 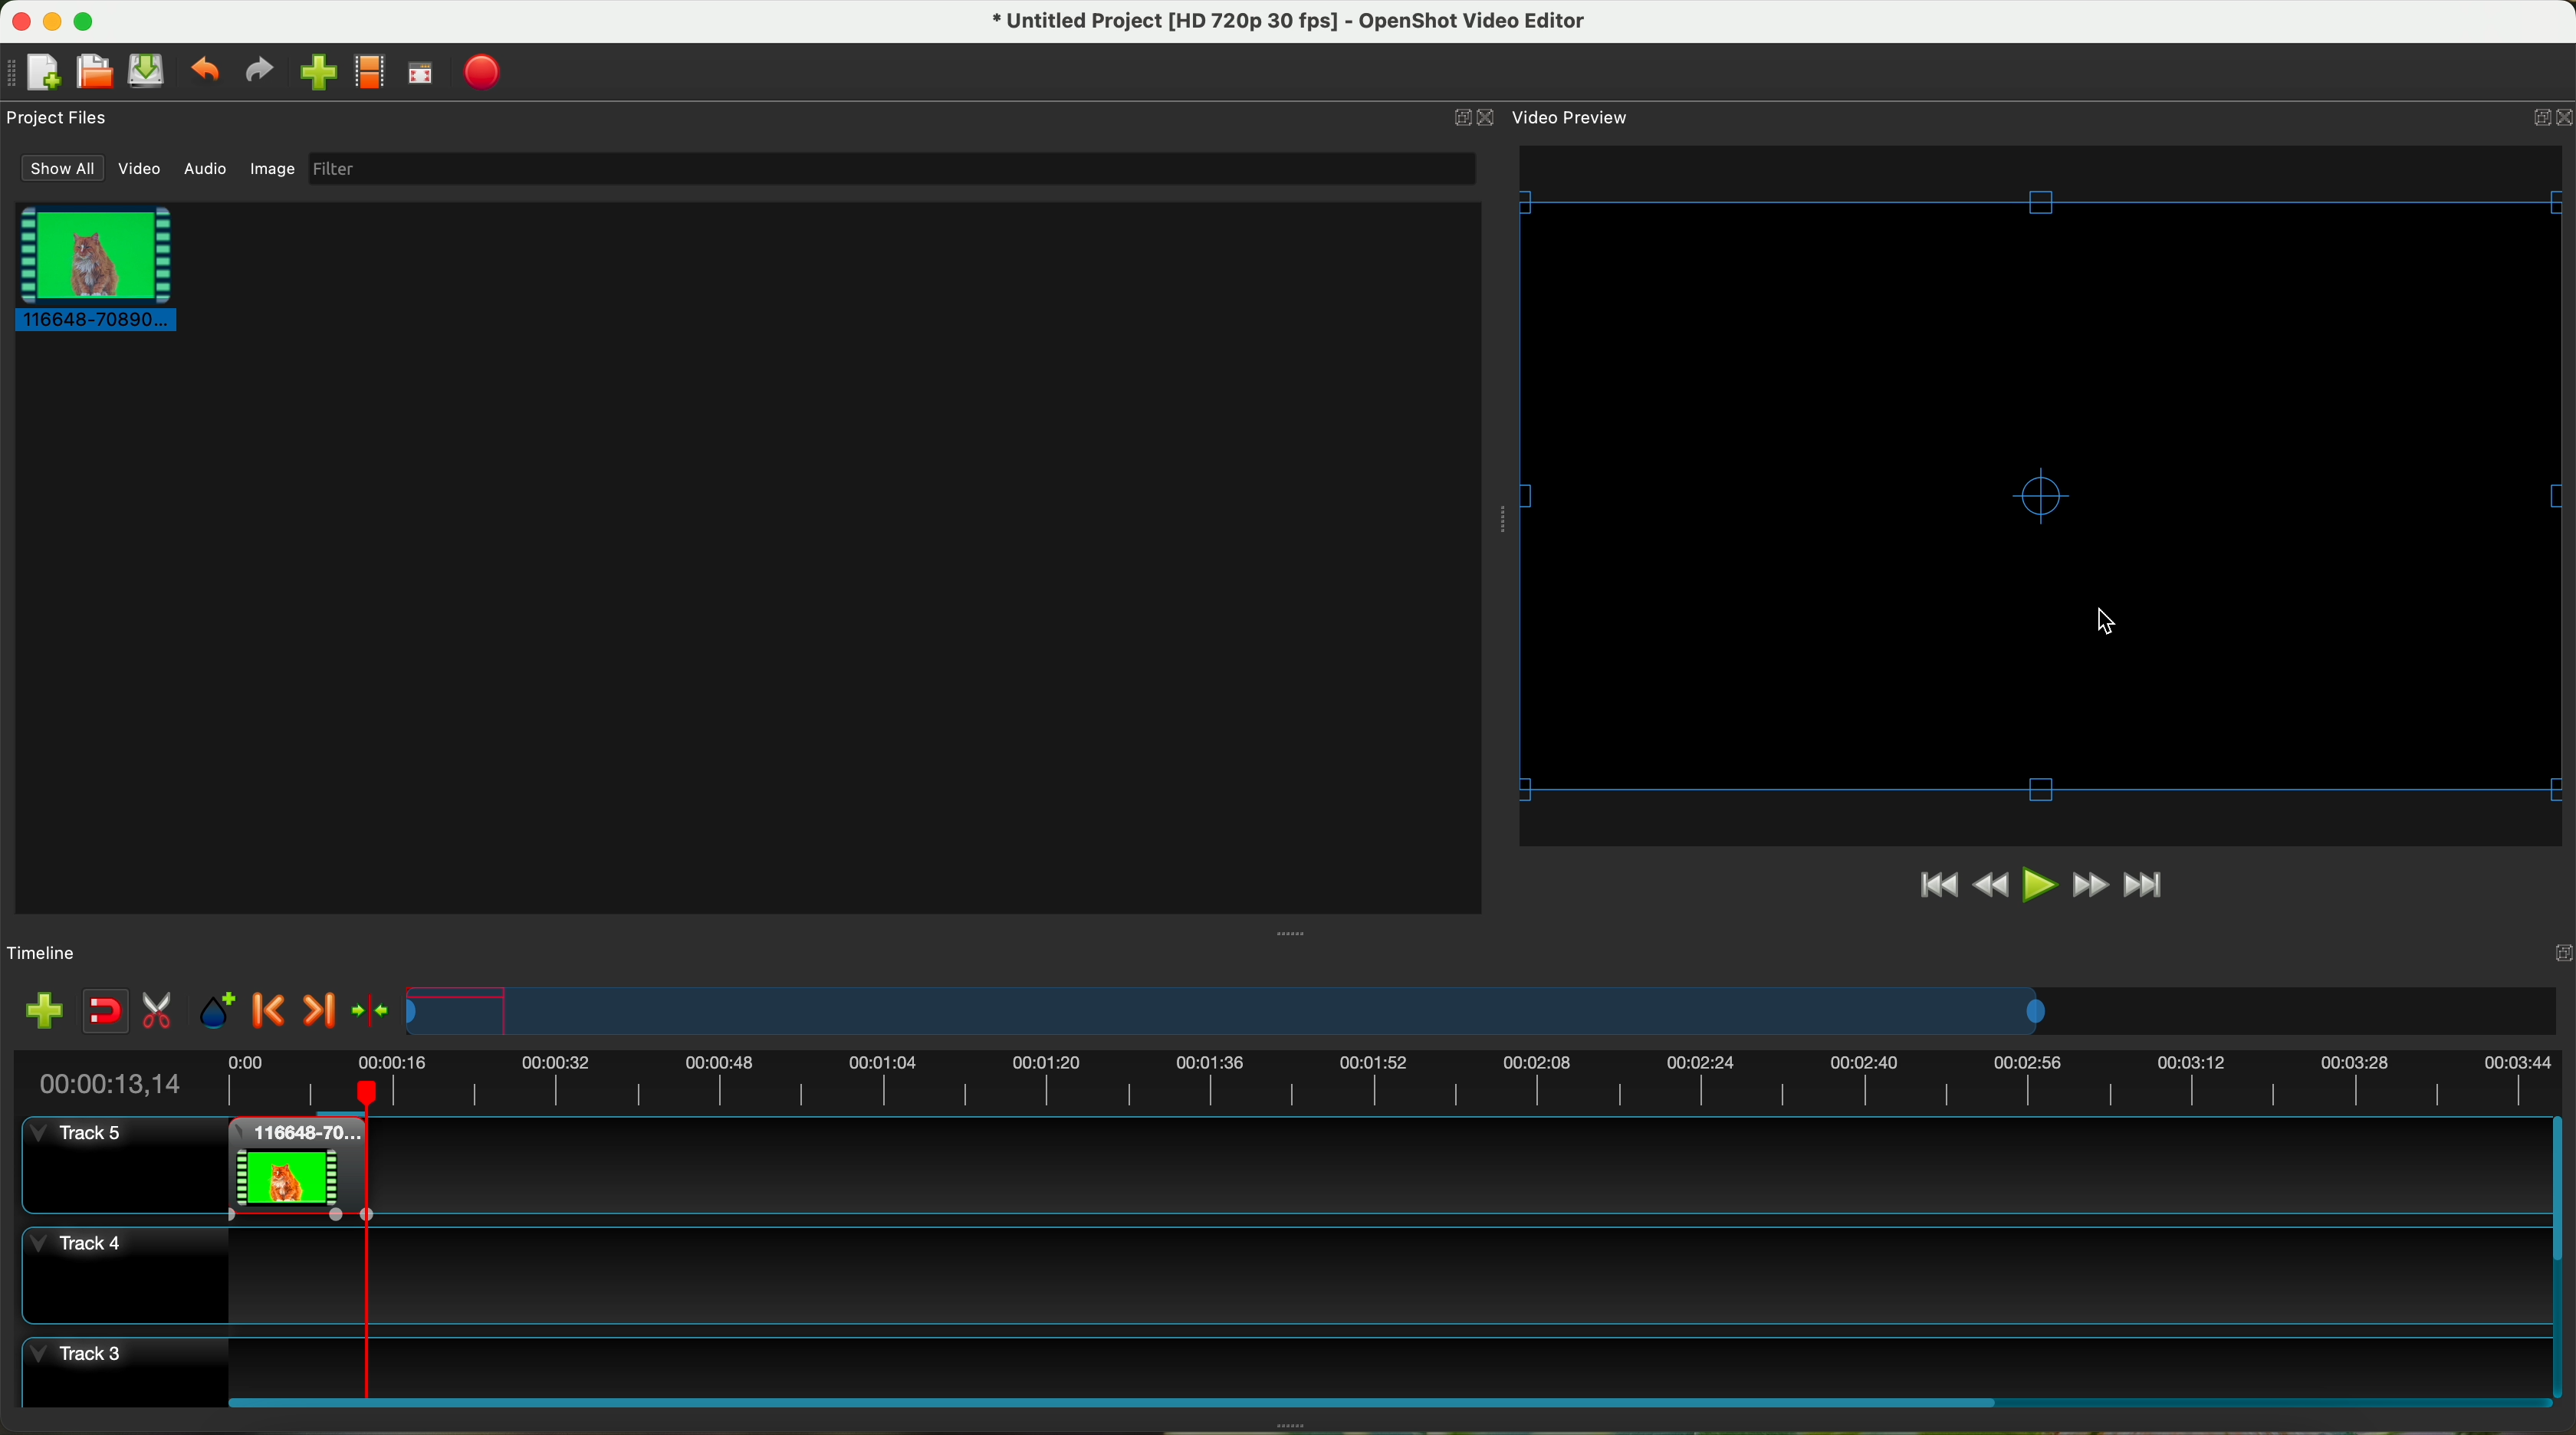 I want to click on rewind, so click(x=1993, y=886).